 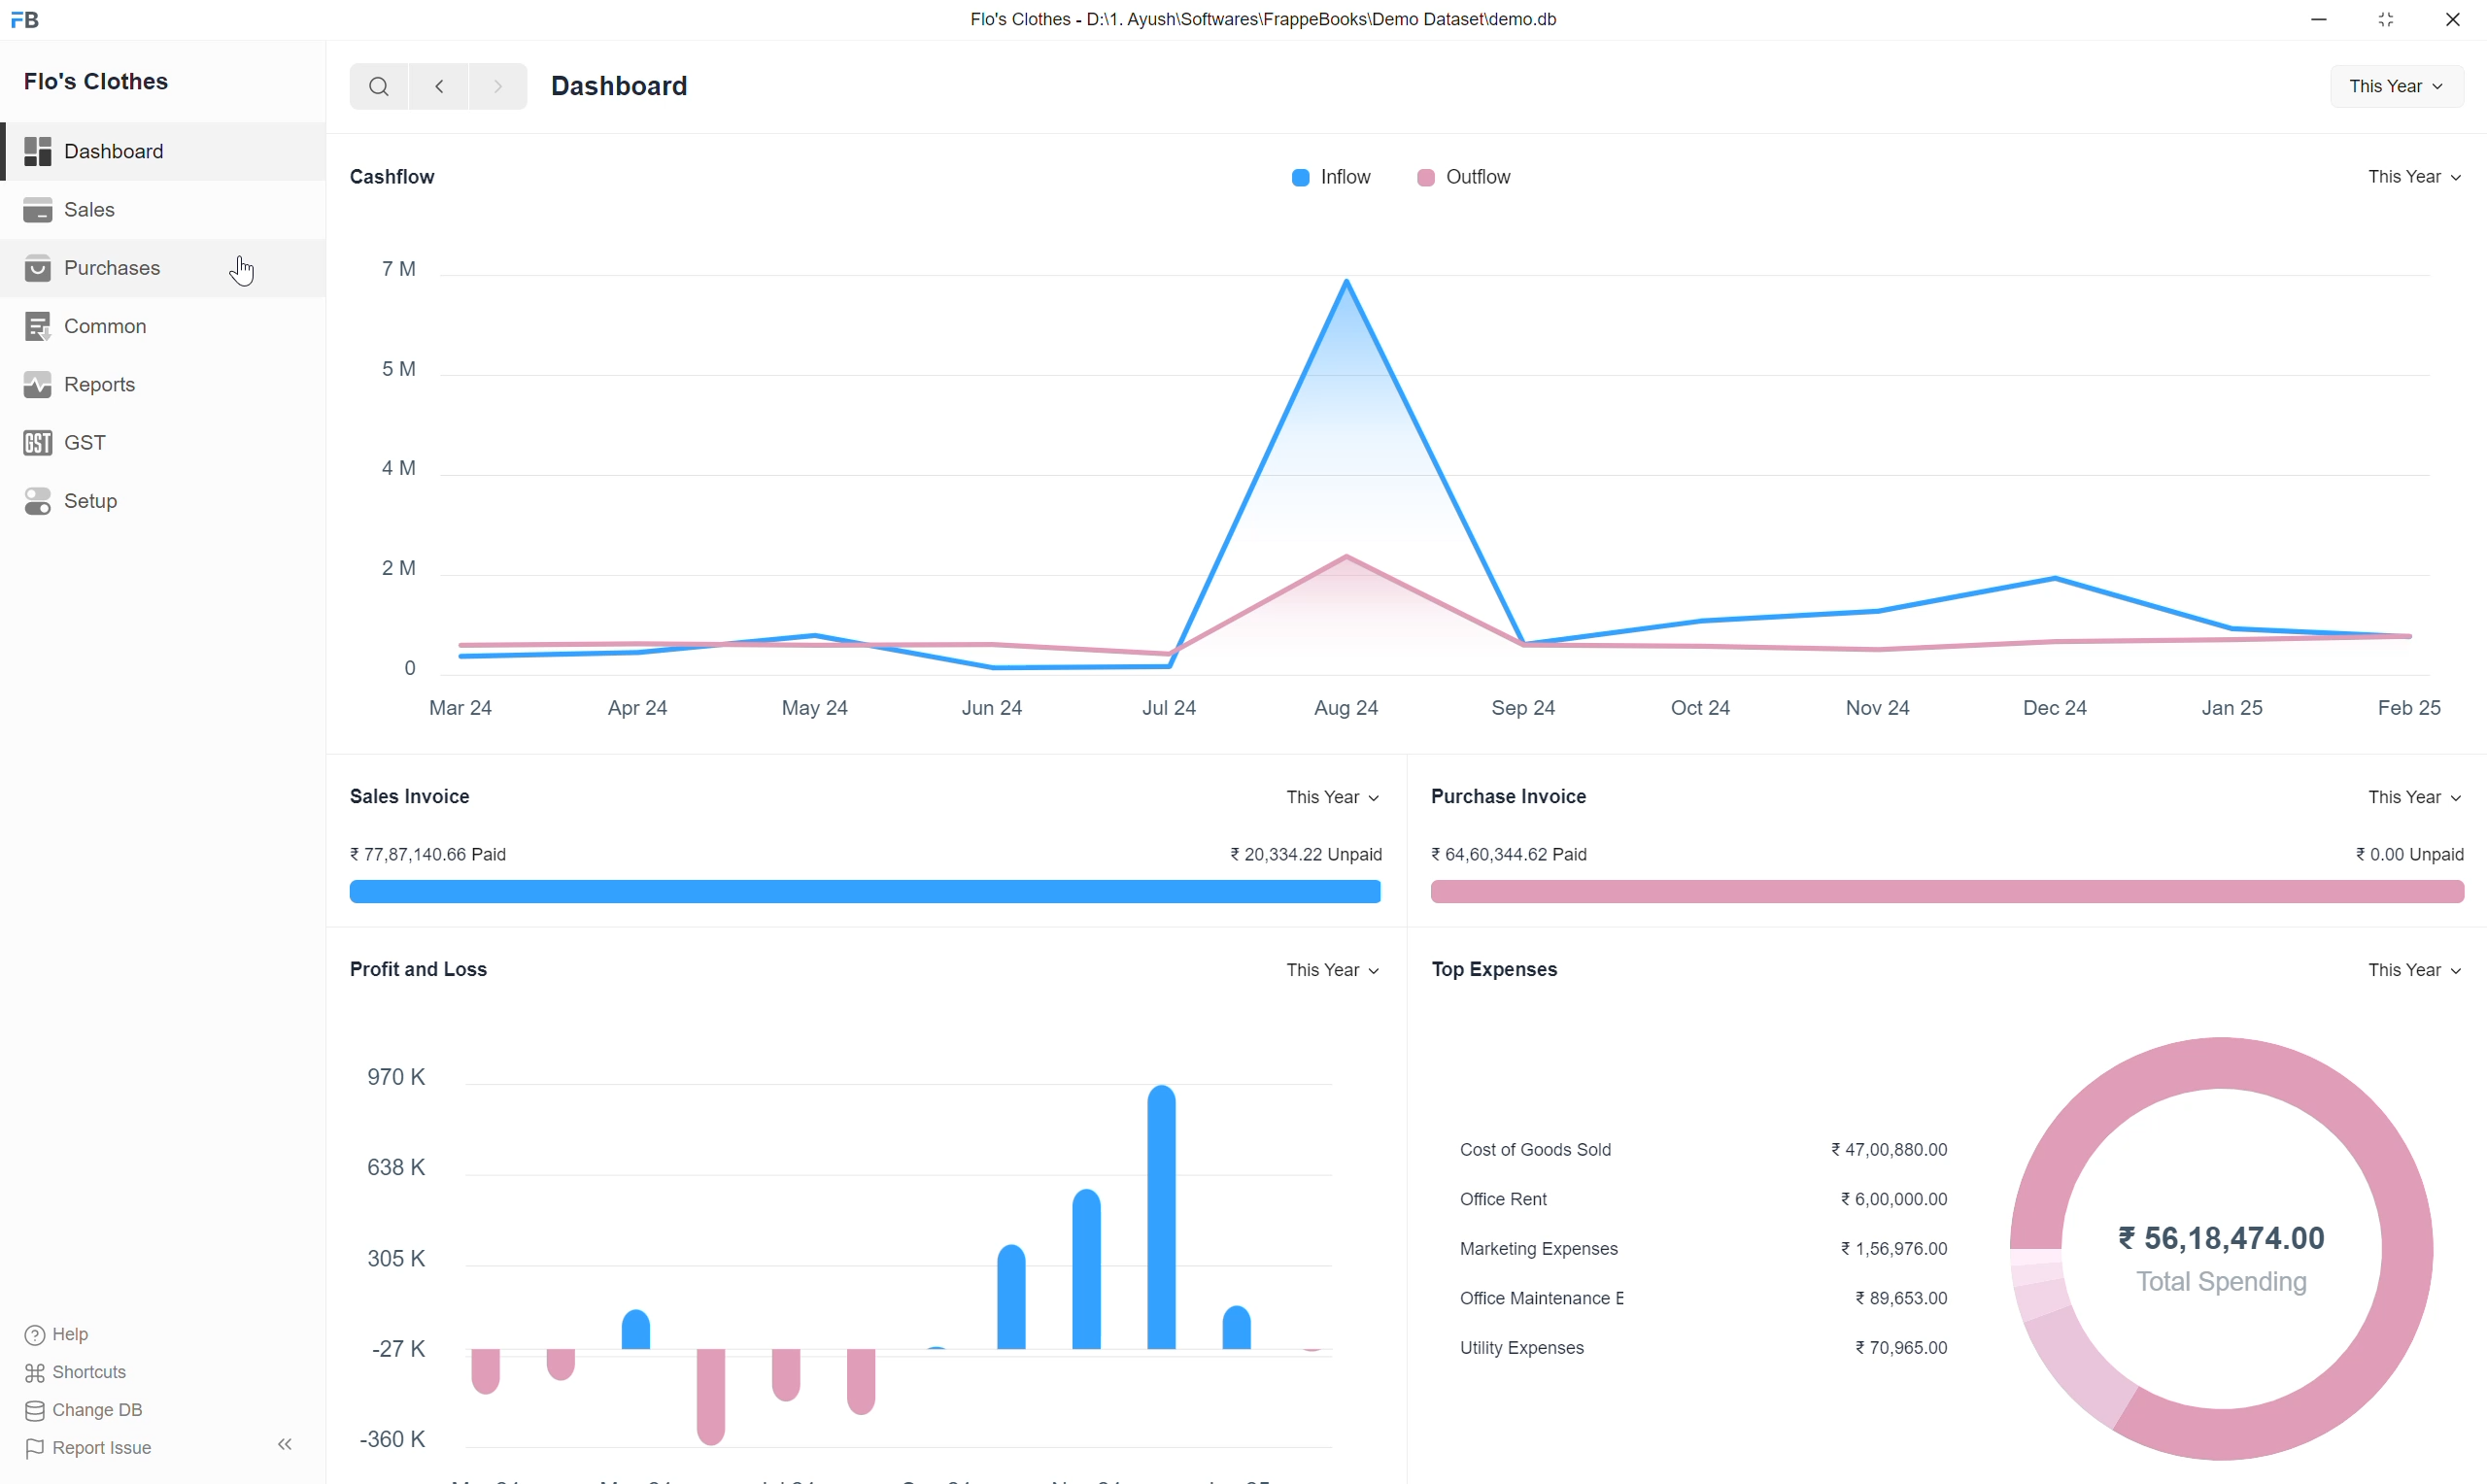 I want to click on Dashboard, so click(x=102, y=152).